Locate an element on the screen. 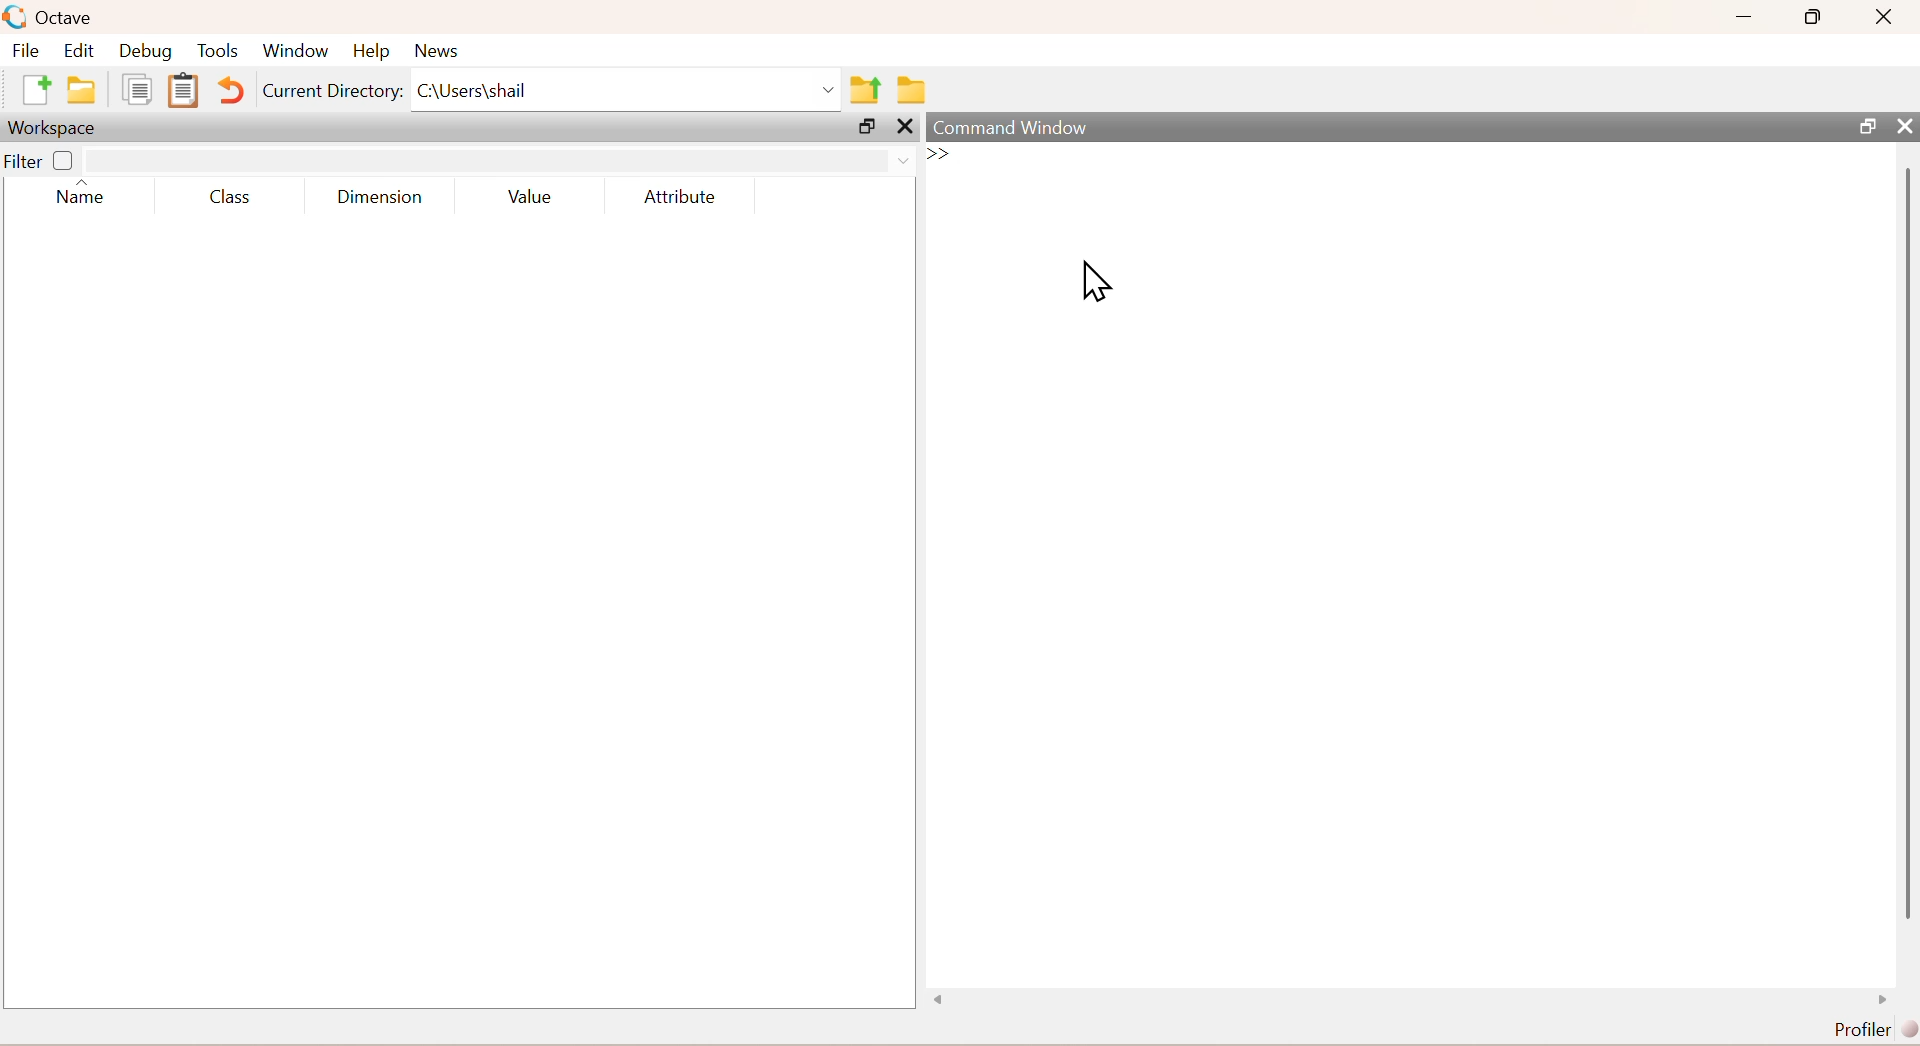 This screenshot has width=1920, height=1046. name is located at coordinates (81, 196).